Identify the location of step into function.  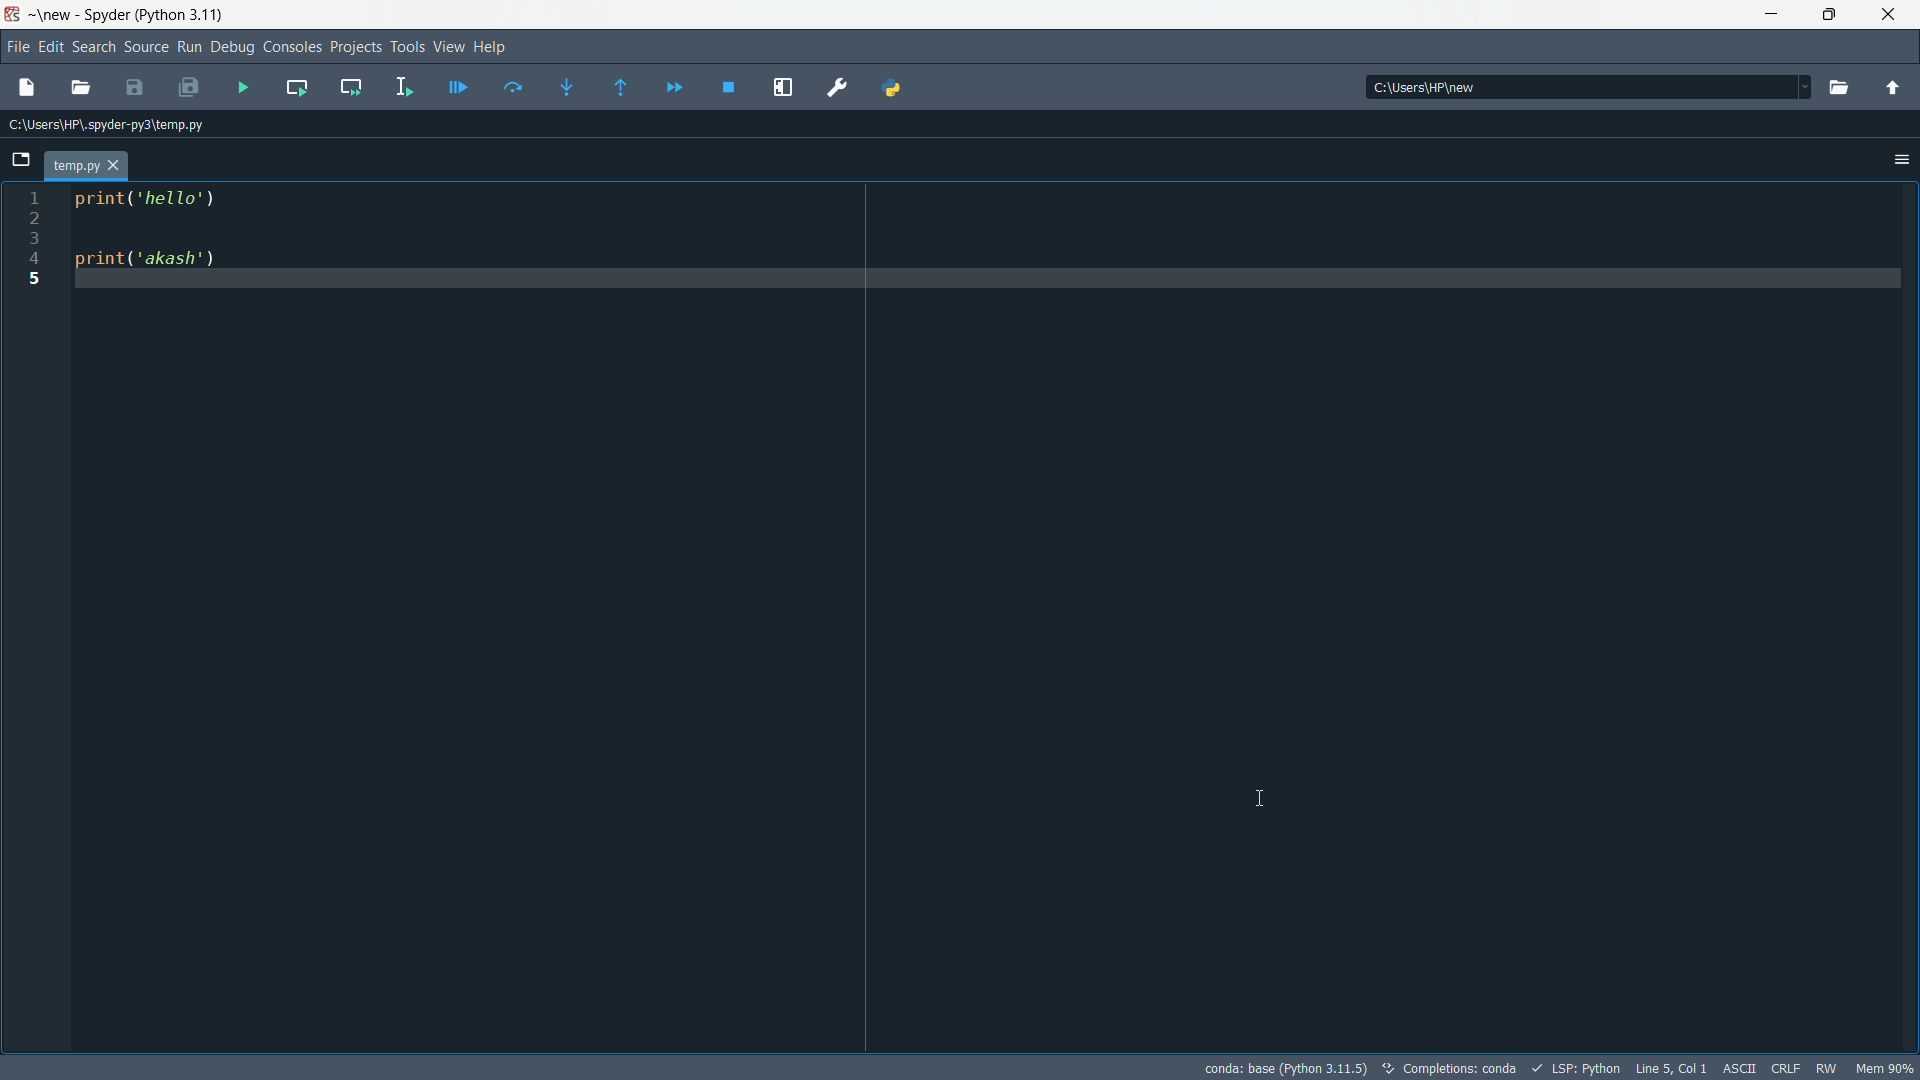
(568, 89).